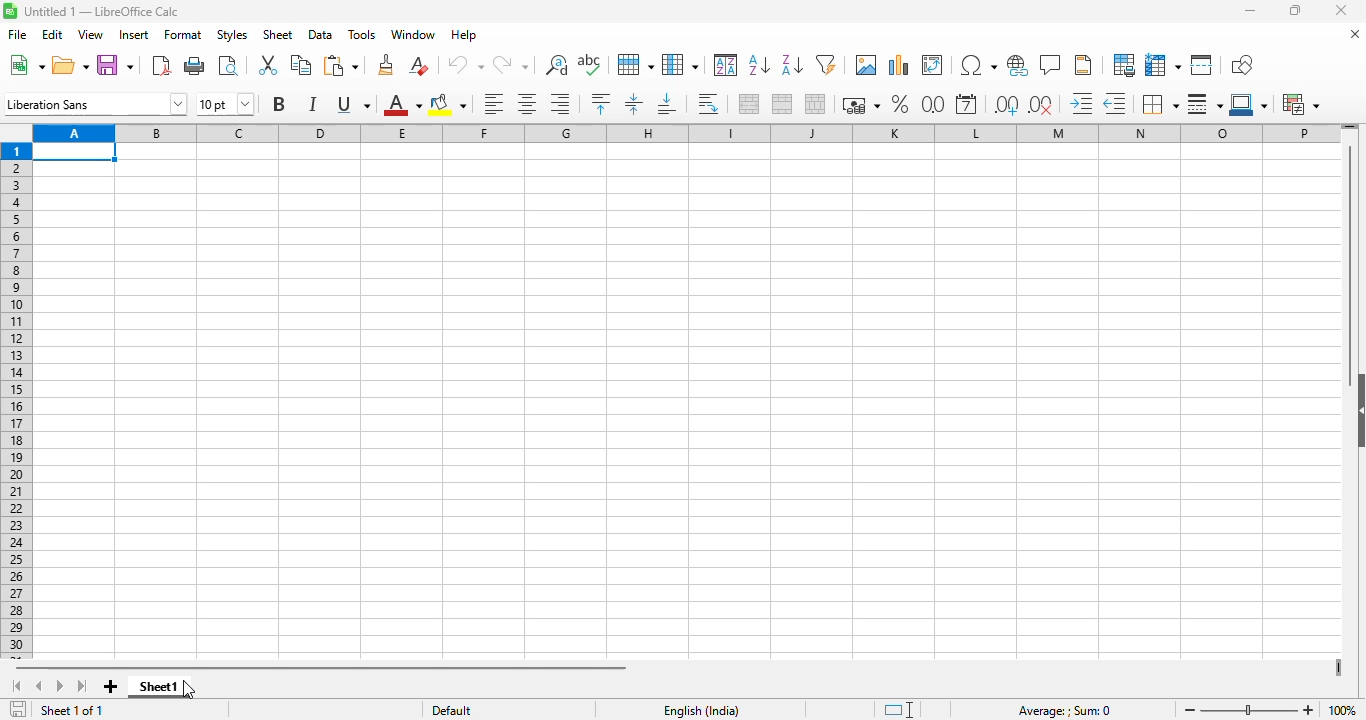 This screenshot has height=720, width=1366. Describe the element at coordinates (155, 687) in the screenshot. I see `sheet1` at that location.